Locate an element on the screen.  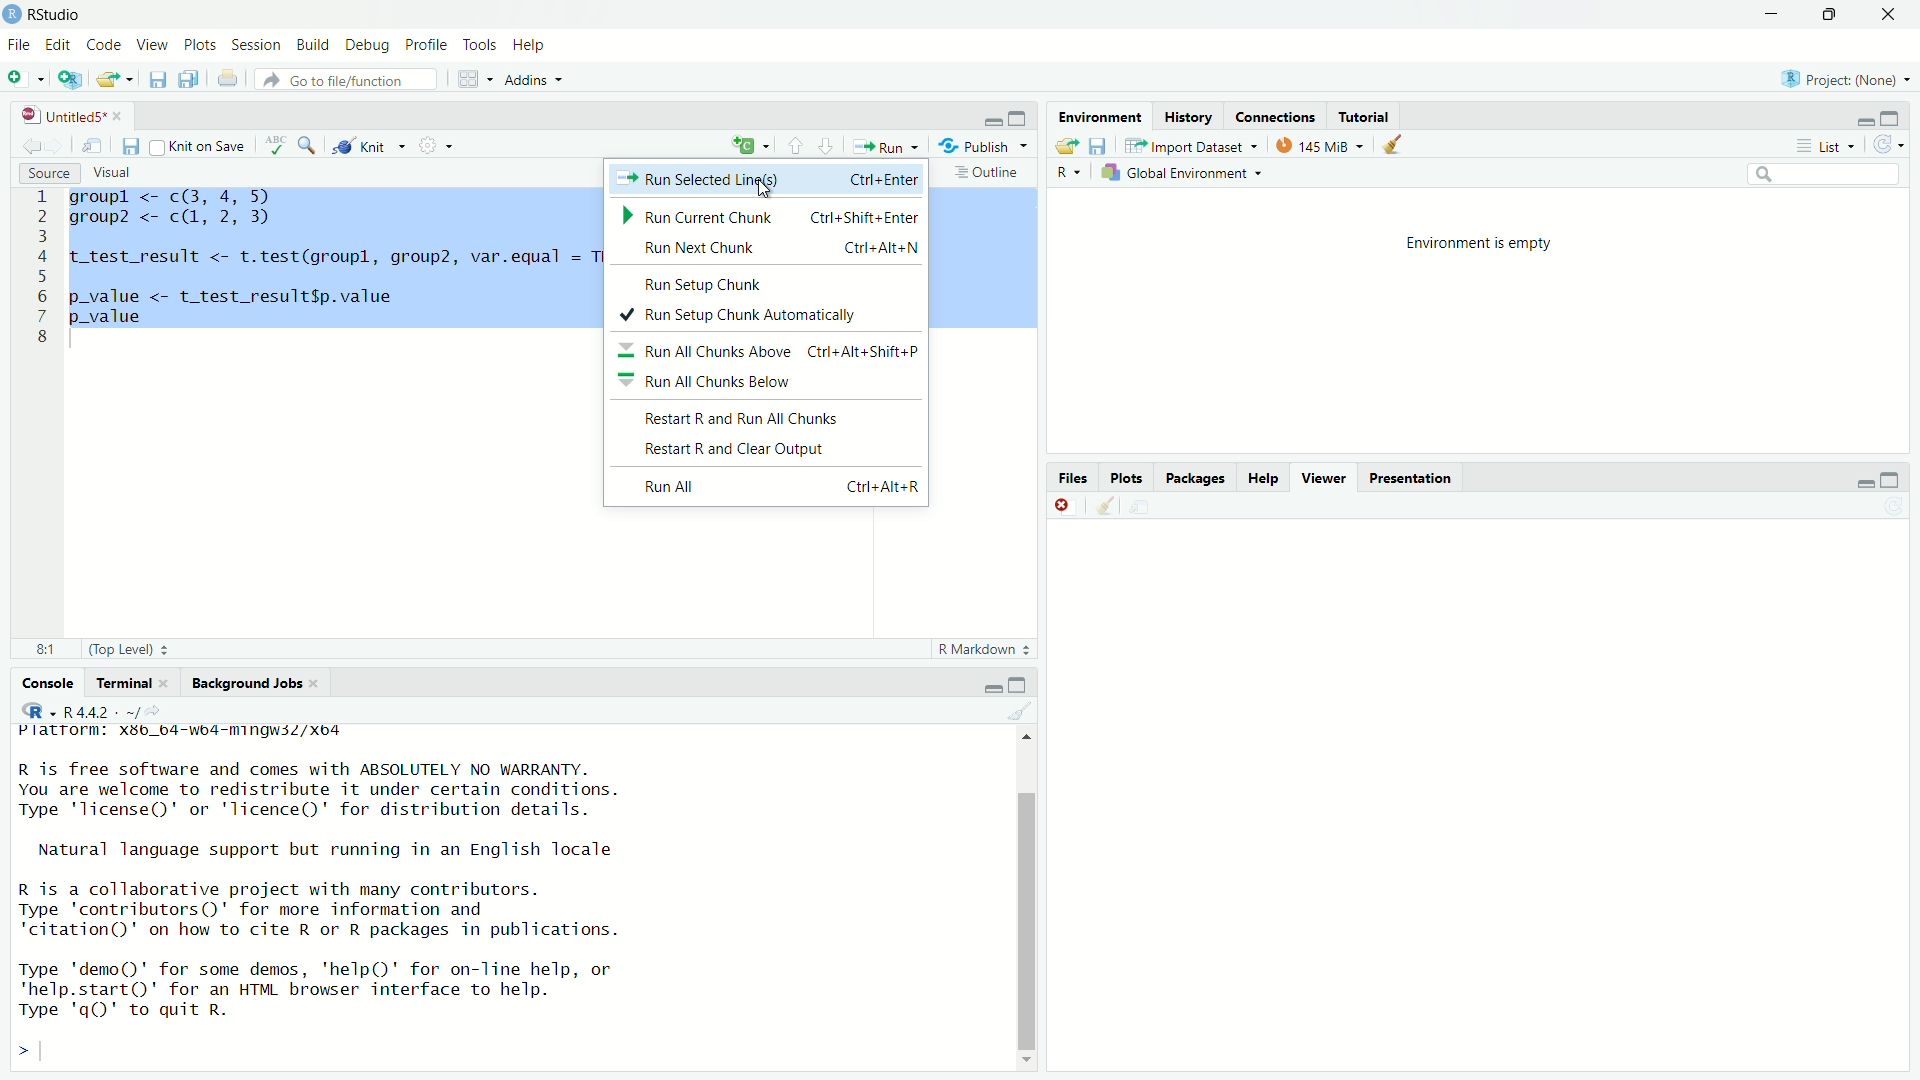
8:1 is located at coordinates (40, 649).